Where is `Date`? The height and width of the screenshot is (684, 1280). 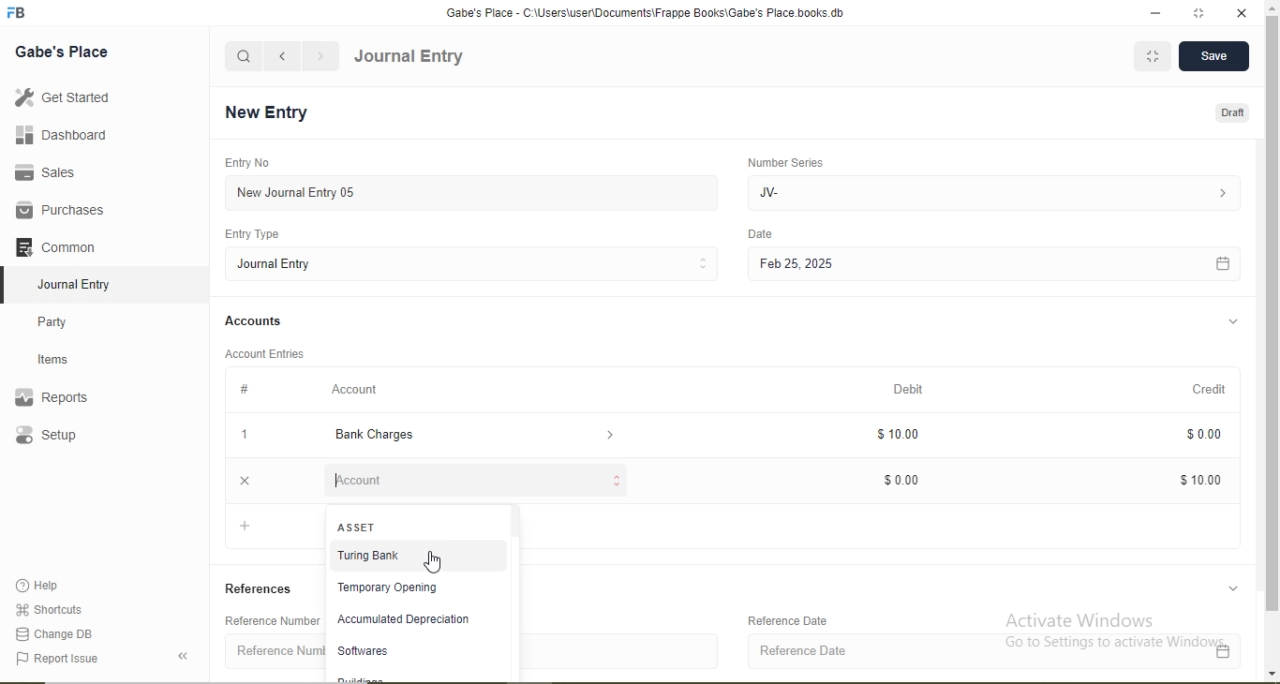 Date is located at coordinates (769, 234).